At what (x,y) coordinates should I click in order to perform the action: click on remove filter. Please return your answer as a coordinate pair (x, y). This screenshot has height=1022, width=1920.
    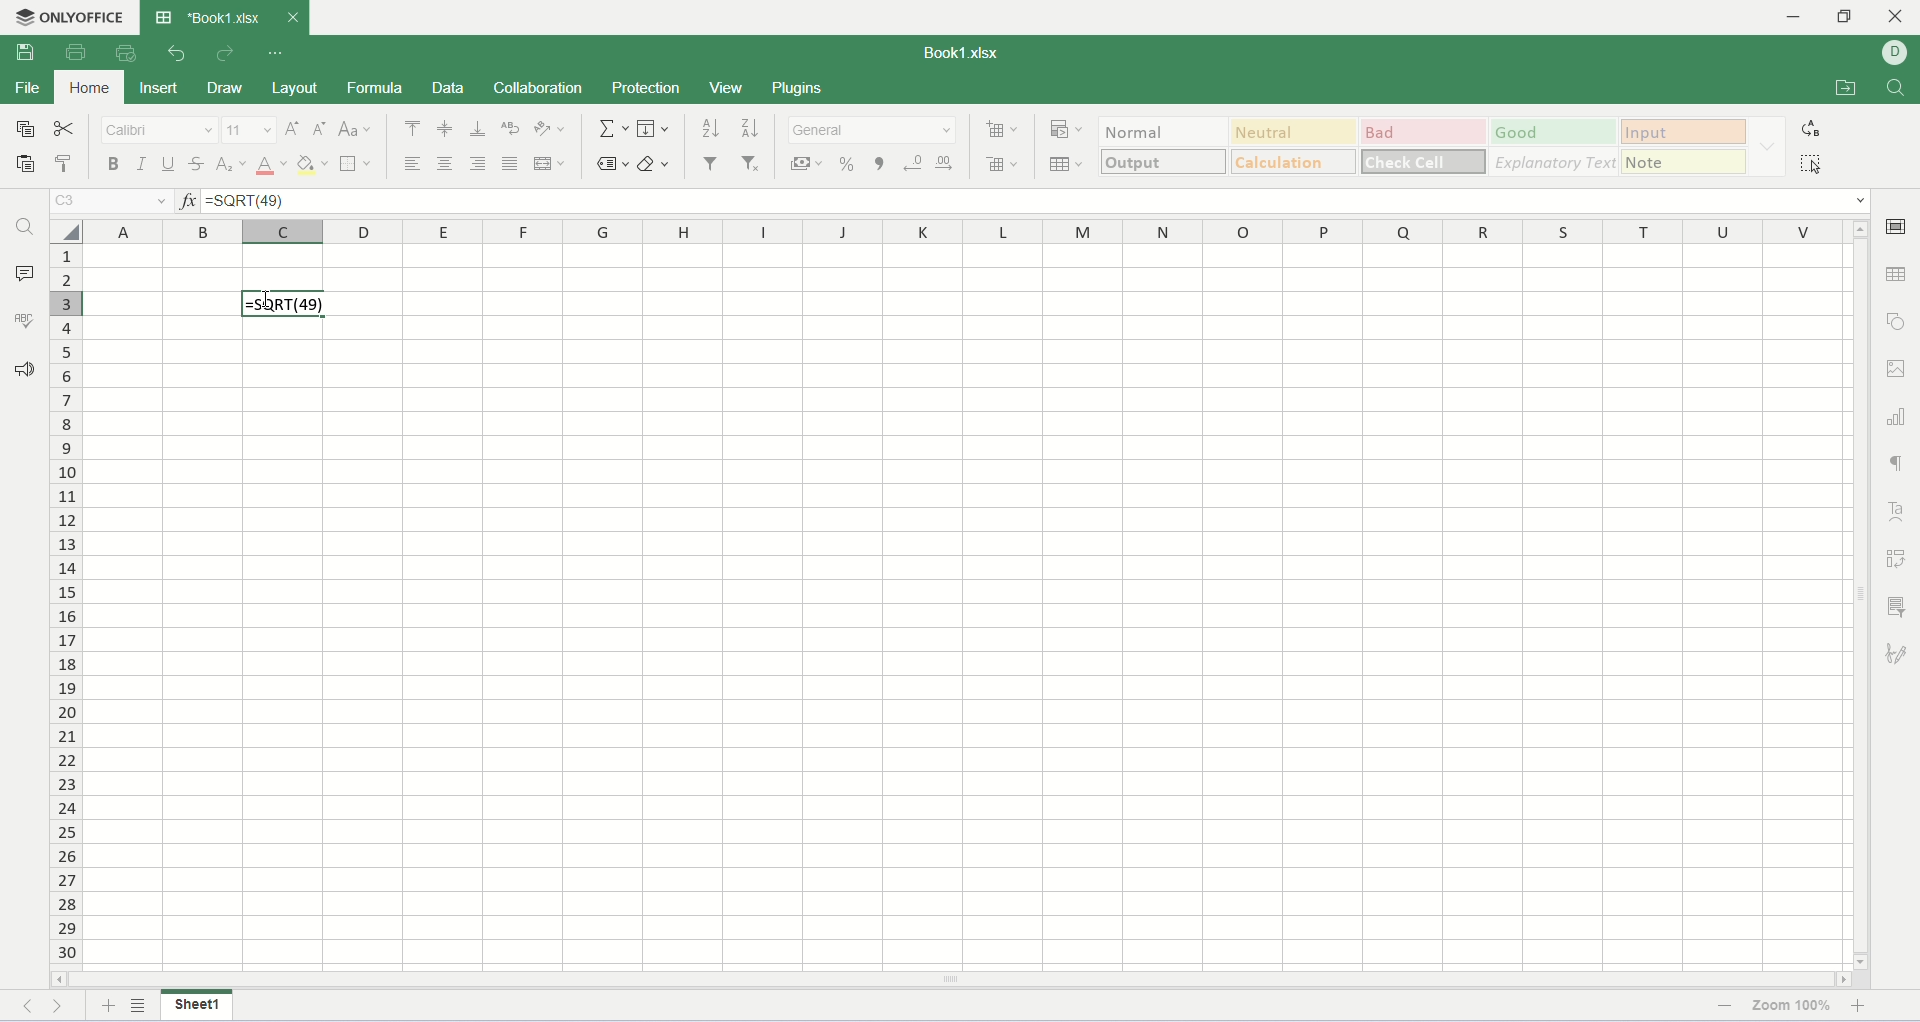
    Looking at the image, I should click on (749, 164).